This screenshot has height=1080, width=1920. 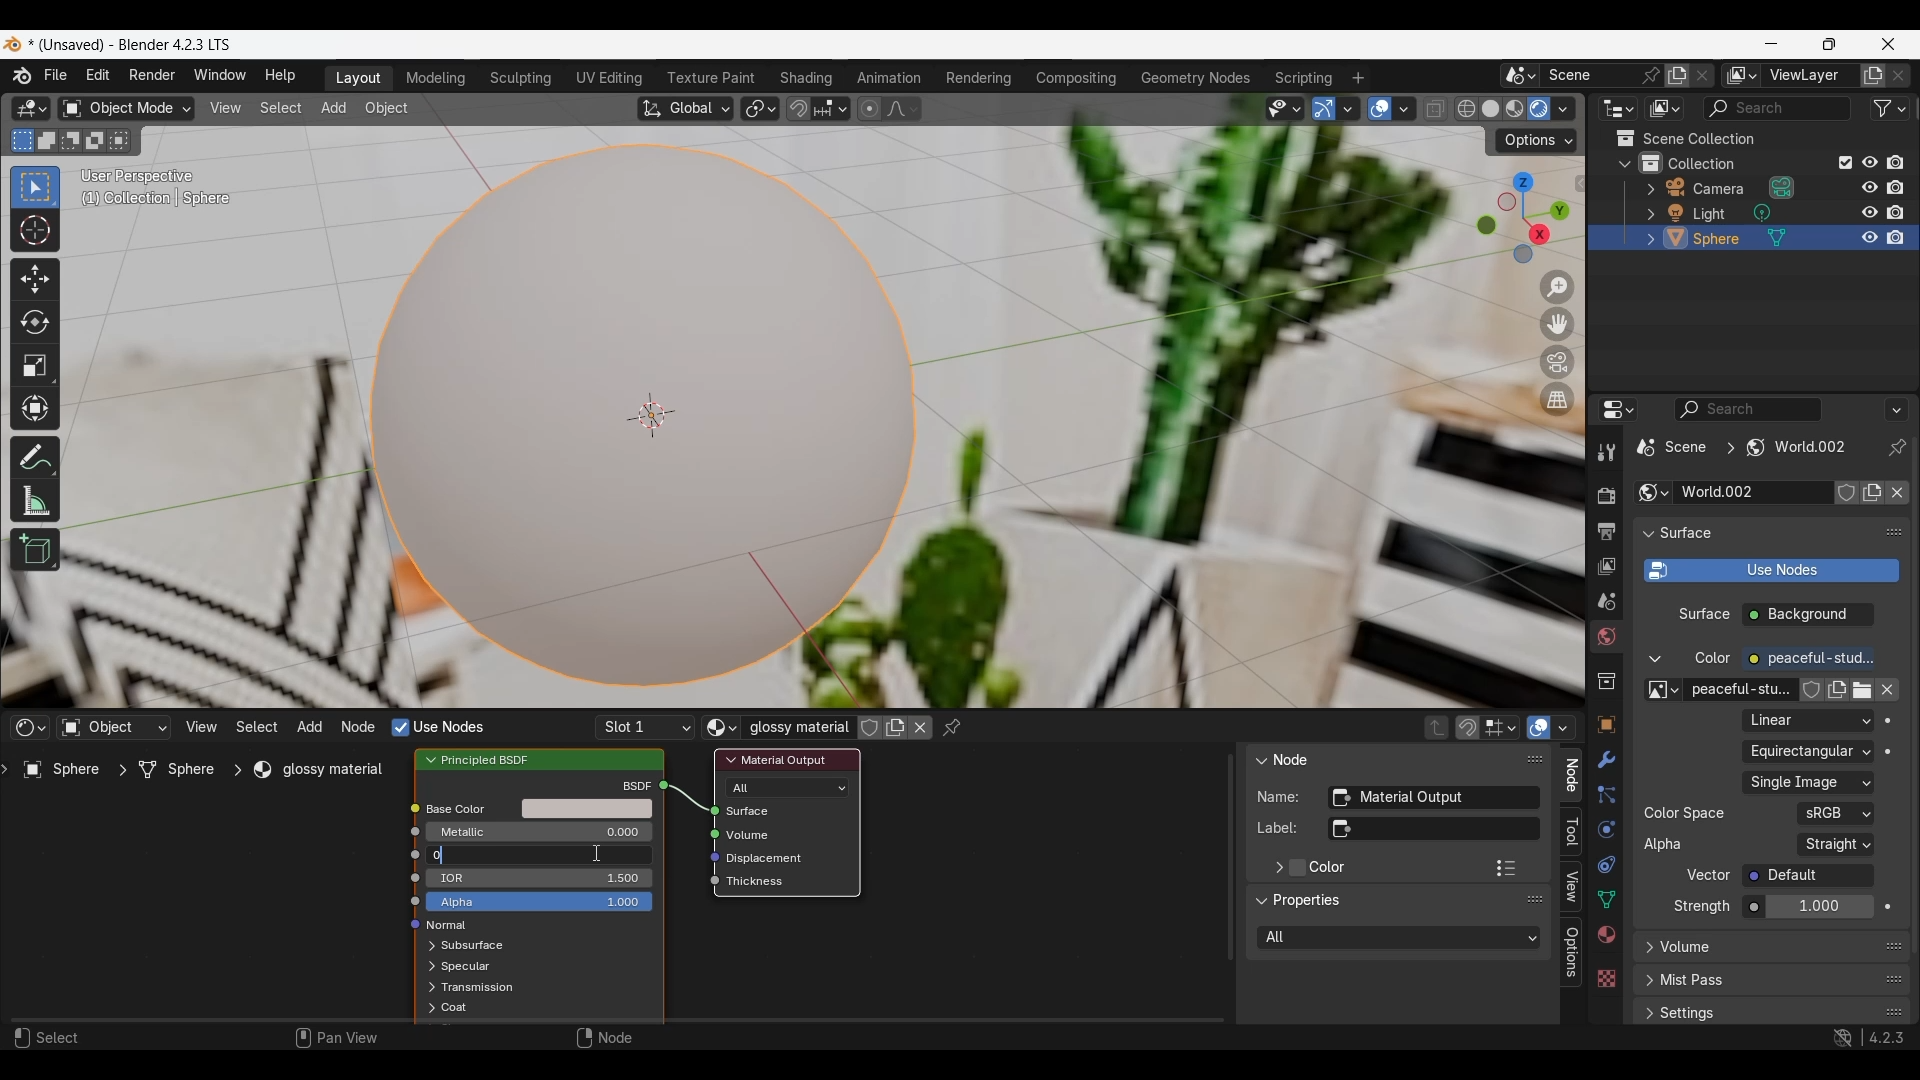 I want to click on Fake user, so click(x=870, y=728).